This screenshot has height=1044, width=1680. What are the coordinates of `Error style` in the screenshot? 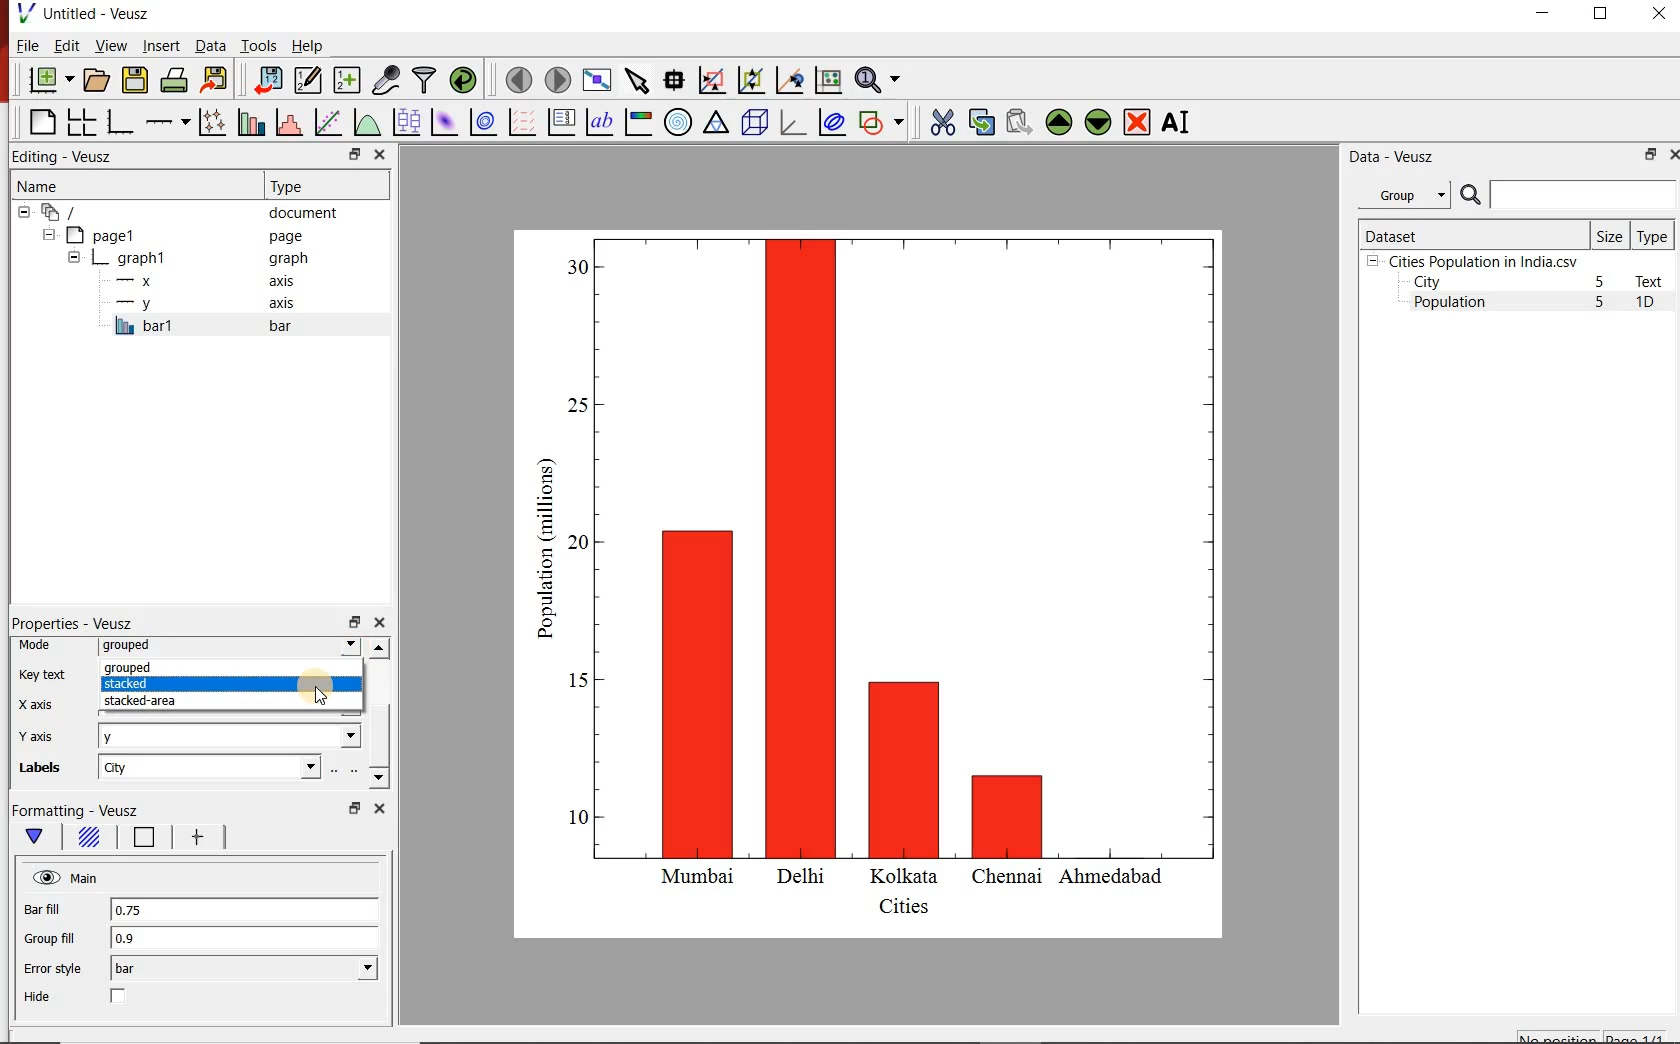 It's located at (52, 969).